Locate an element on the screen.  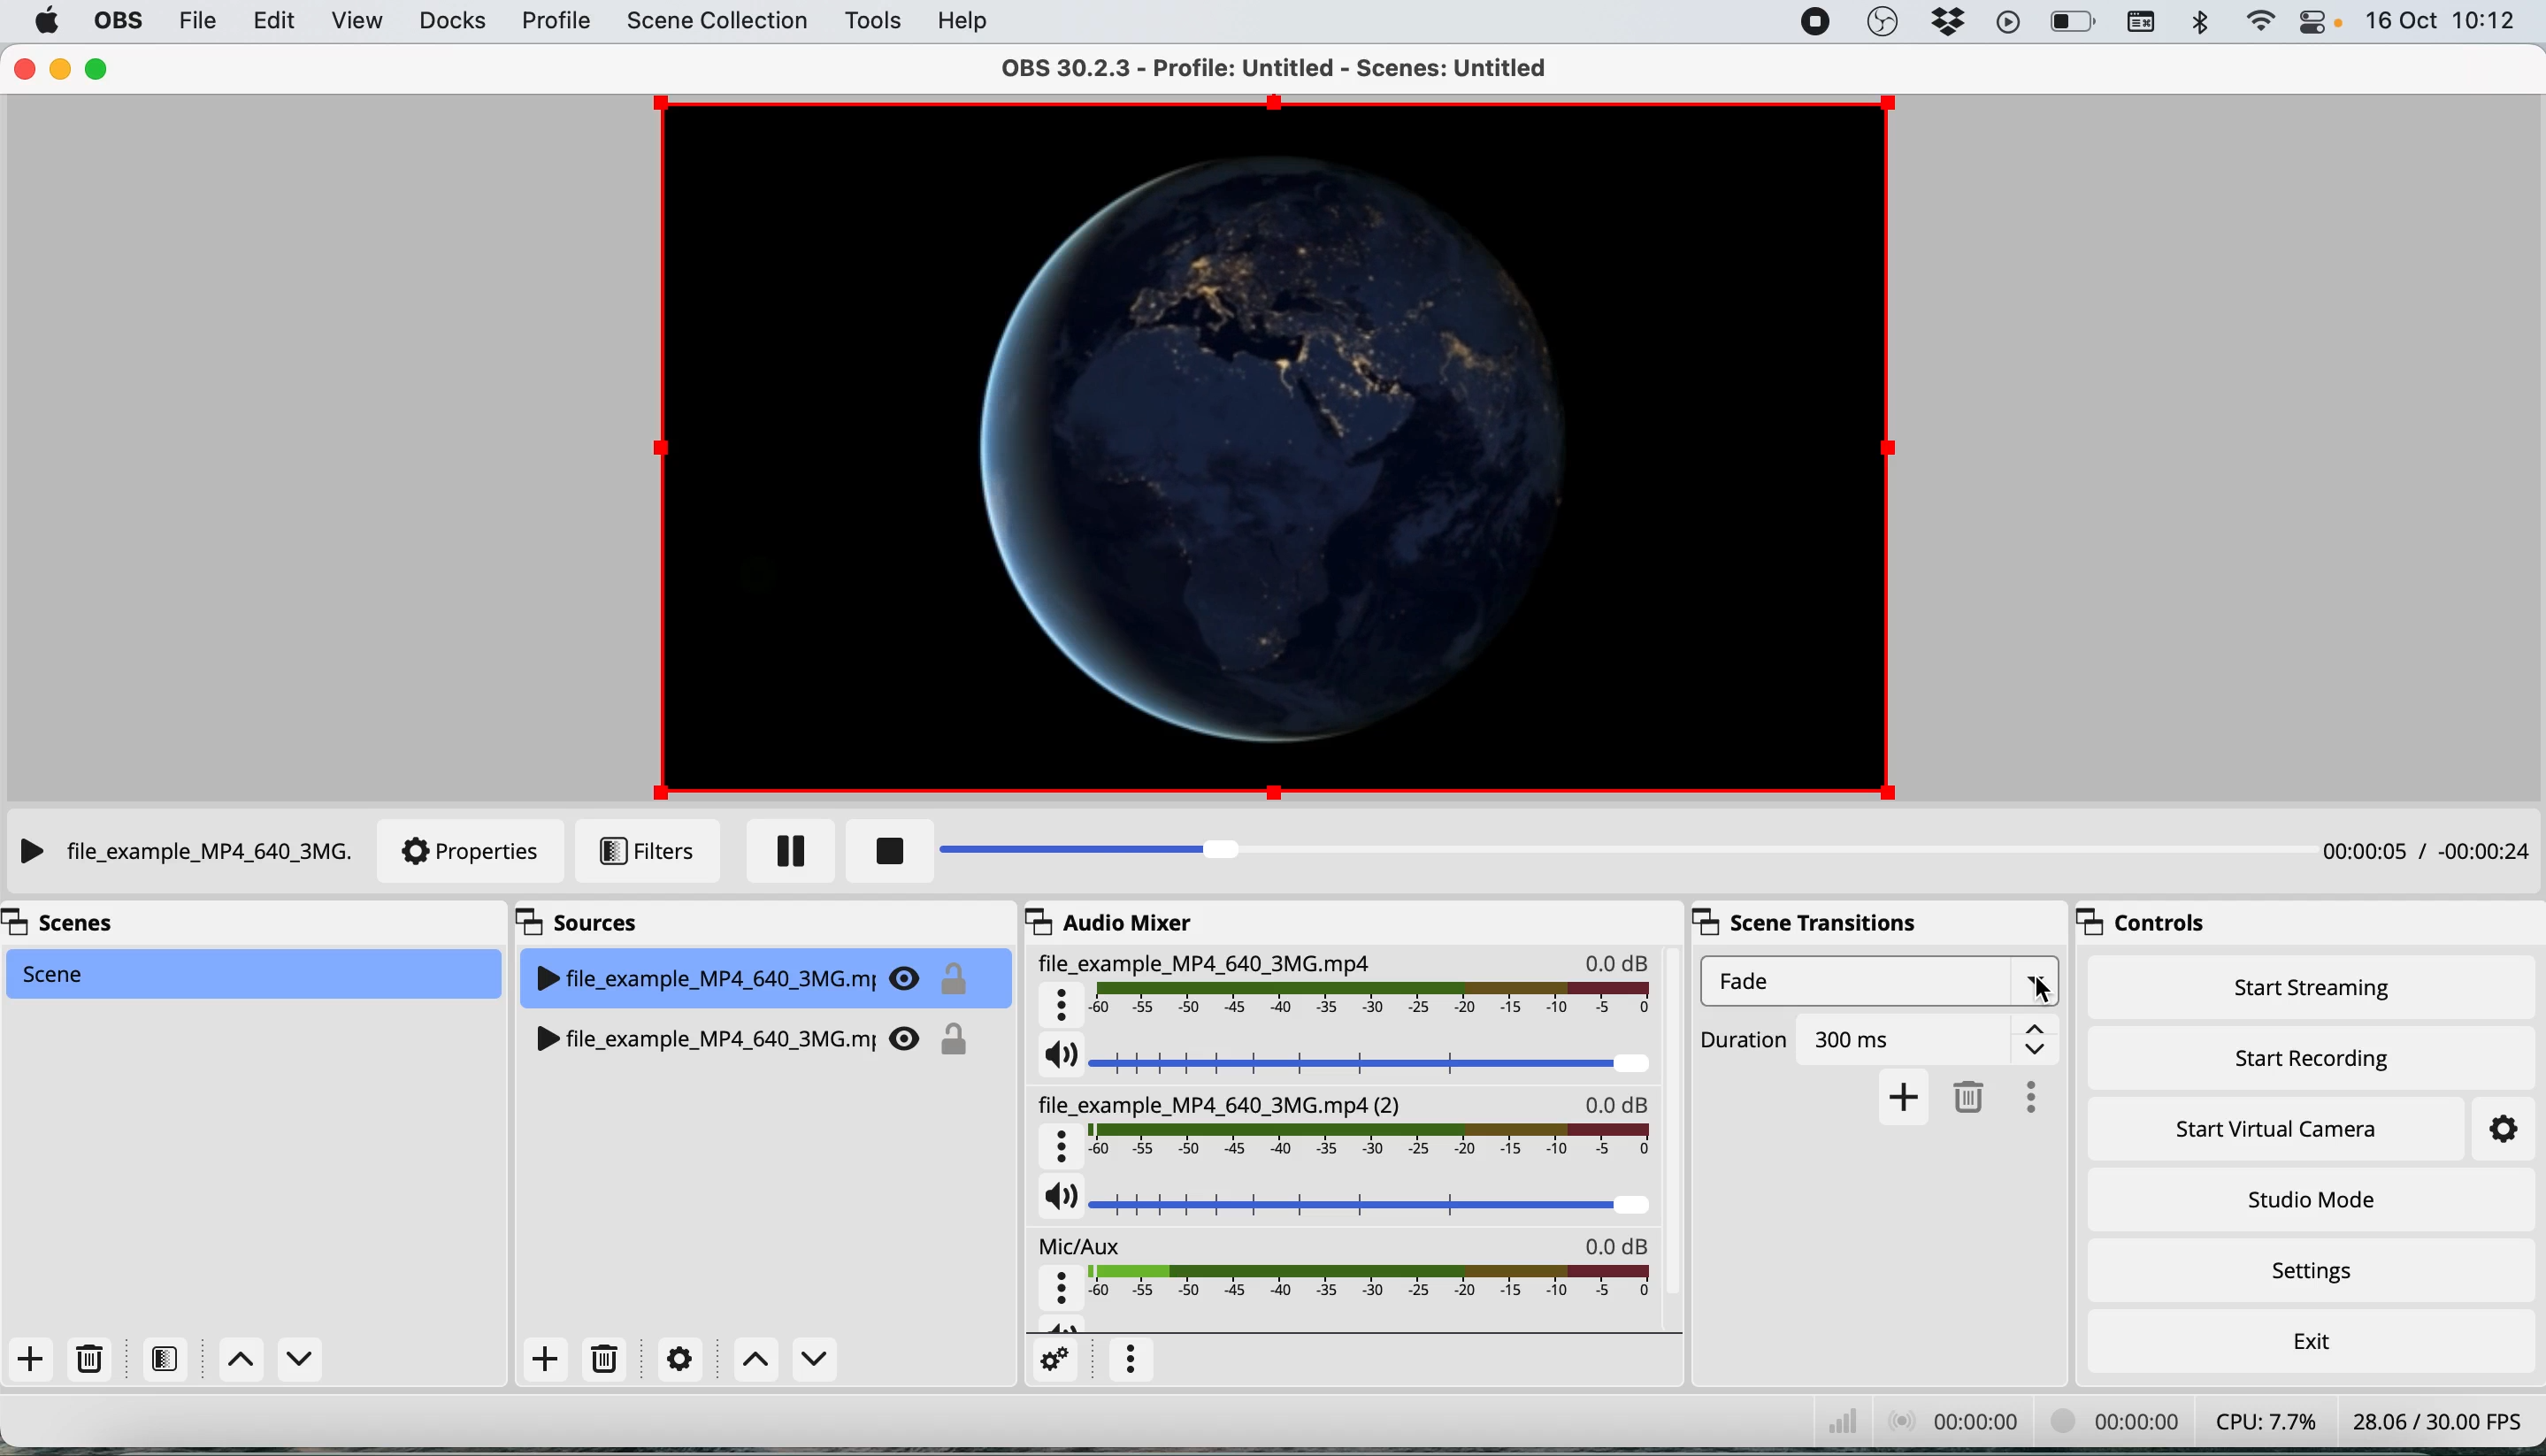
delete source is located at coordinates (604, 1359).